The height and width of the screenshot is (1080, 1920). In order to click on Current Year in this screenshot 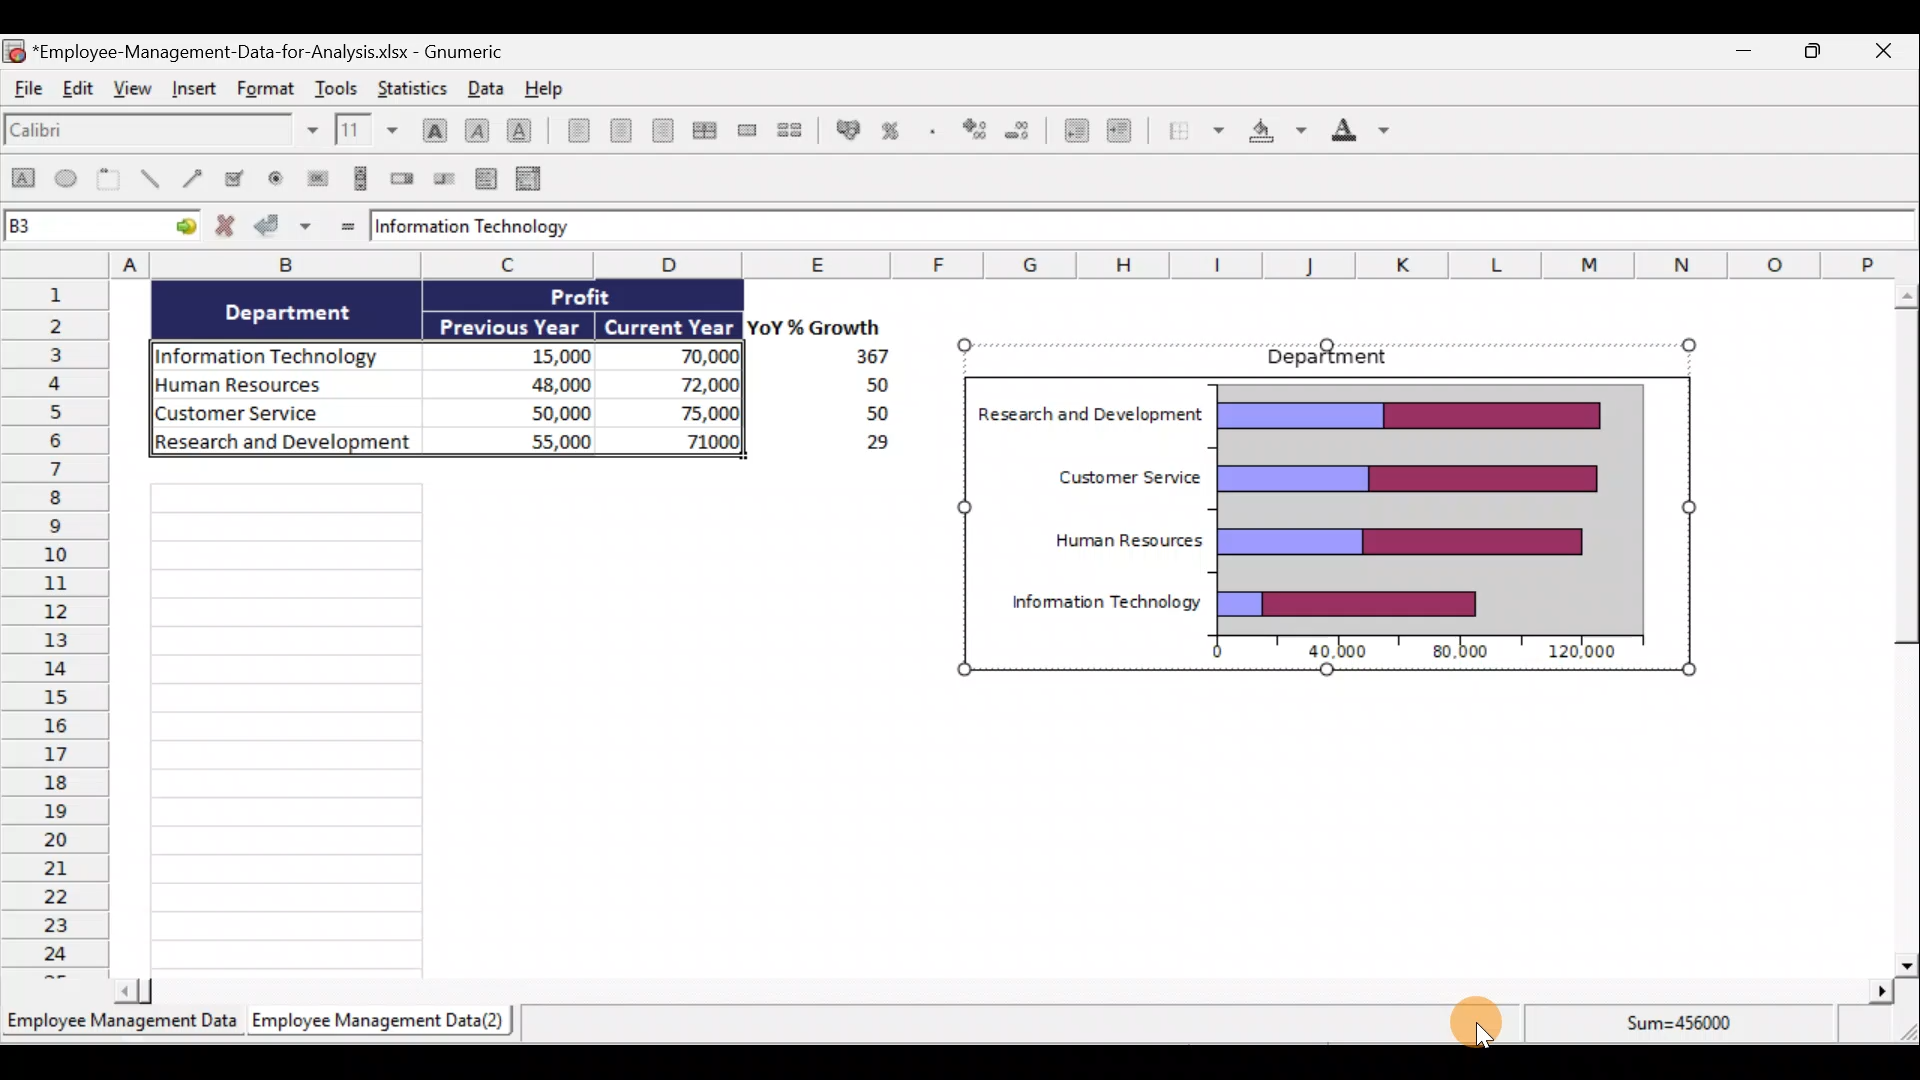, I will do `click(670, 325)`.